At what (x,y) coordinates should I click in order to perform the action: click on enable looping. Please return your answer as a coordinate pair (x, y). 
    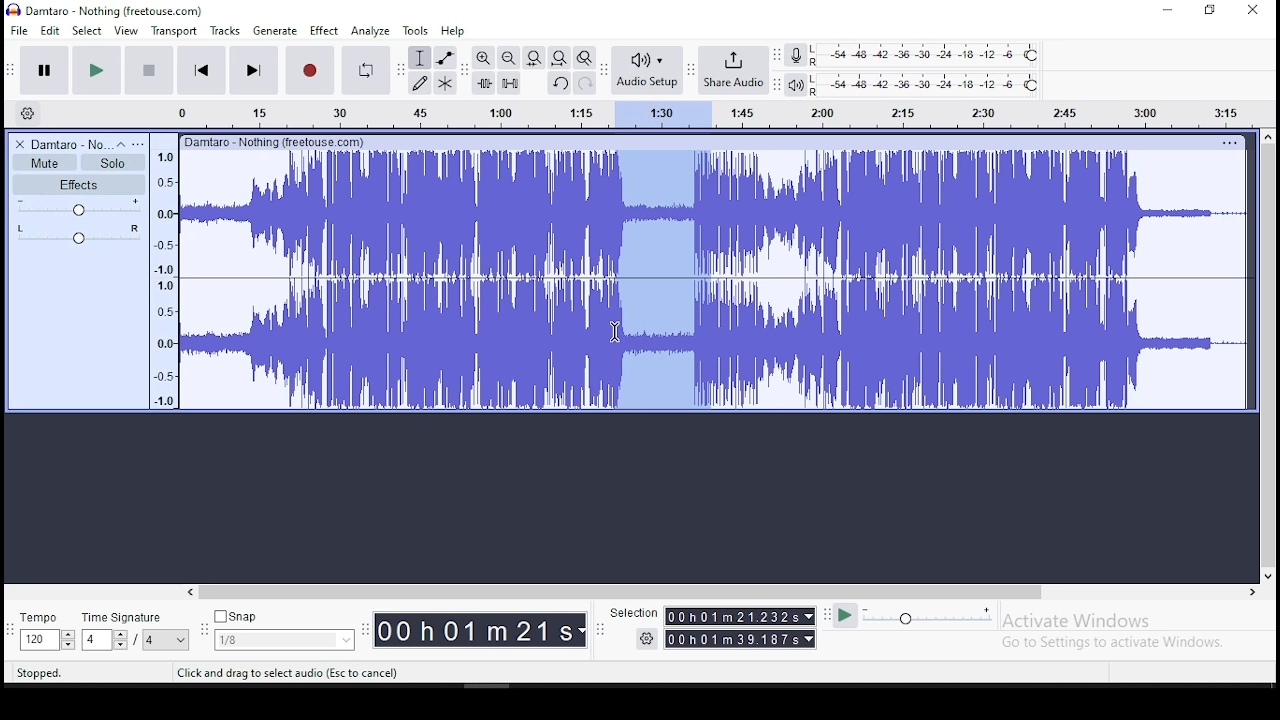
    Looking at the image, I should click on (364, 71).